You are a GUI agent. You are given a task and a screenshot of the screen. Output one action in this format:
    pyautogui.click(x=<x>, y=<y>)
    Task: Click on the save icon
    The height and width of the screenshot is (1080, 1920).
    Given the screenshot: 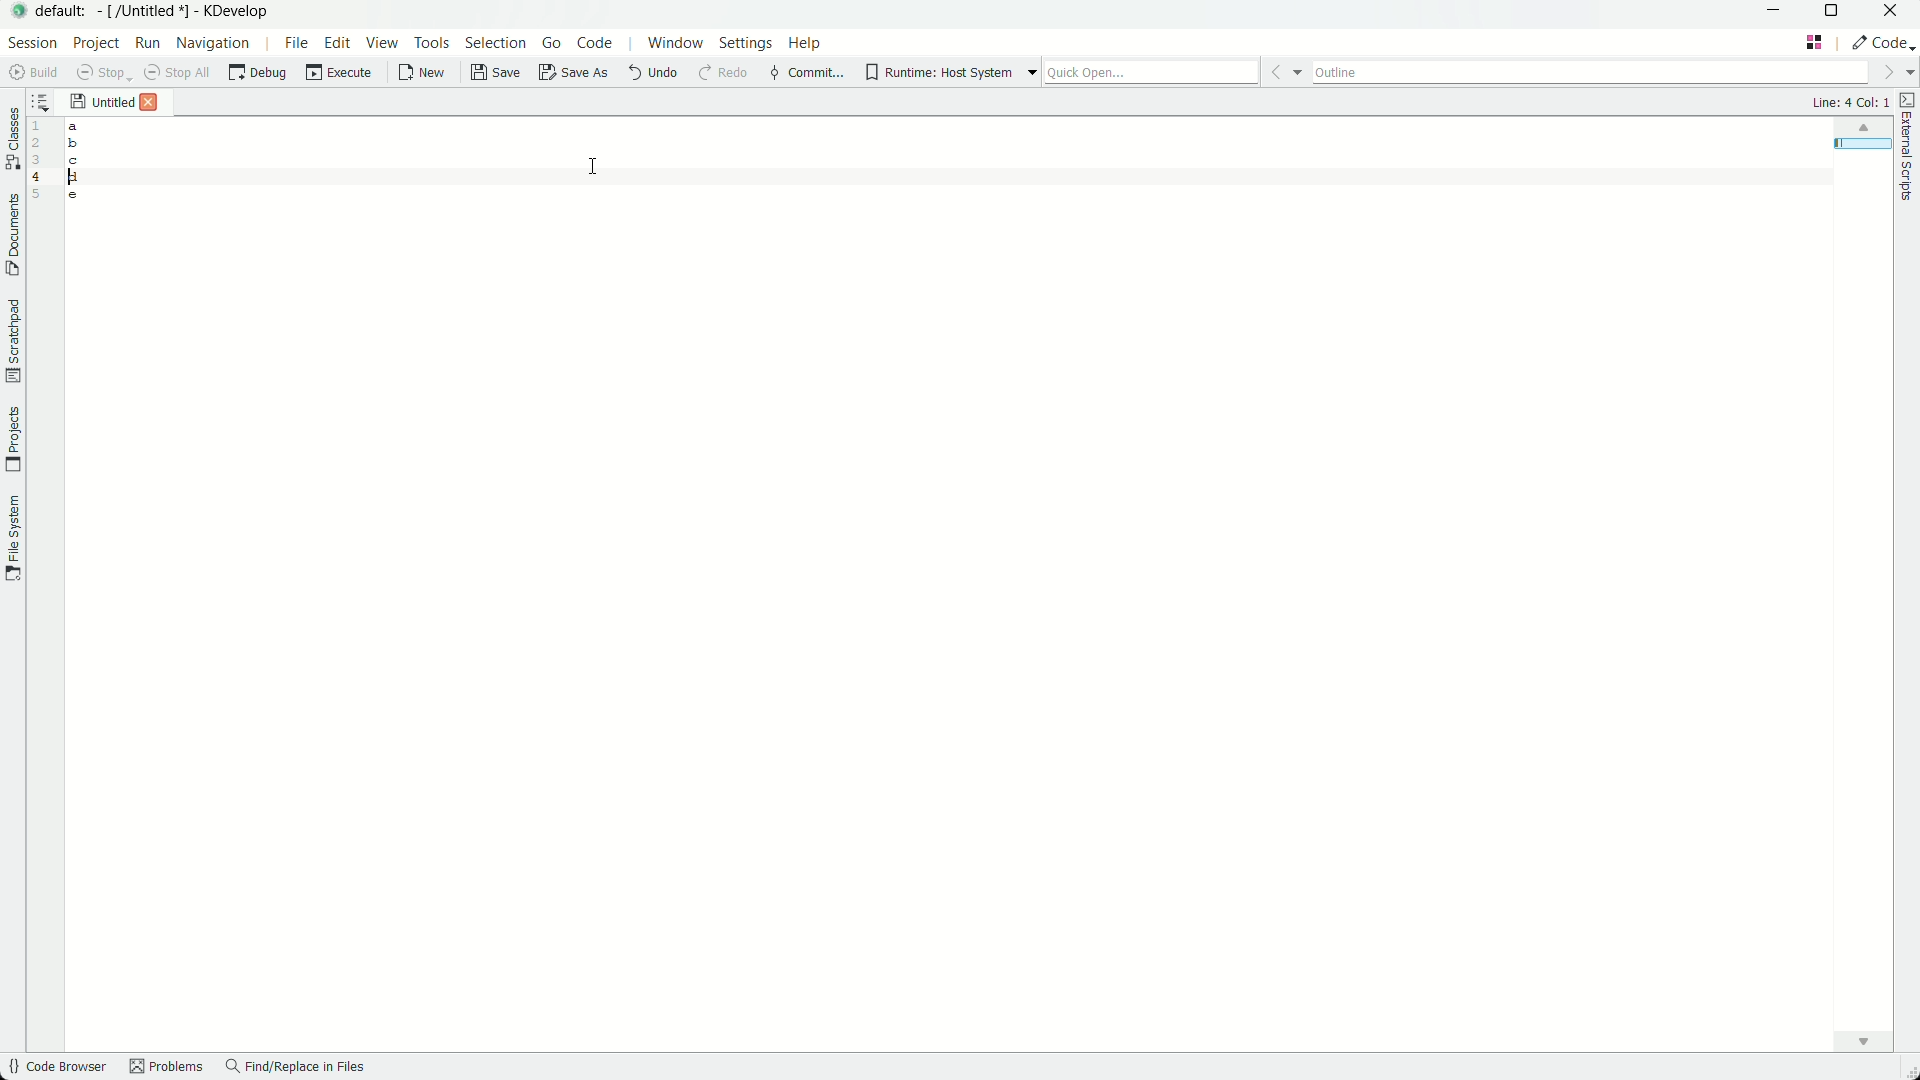 What is the action you would take?
    pyautogui.click(x=78, y=100)
    